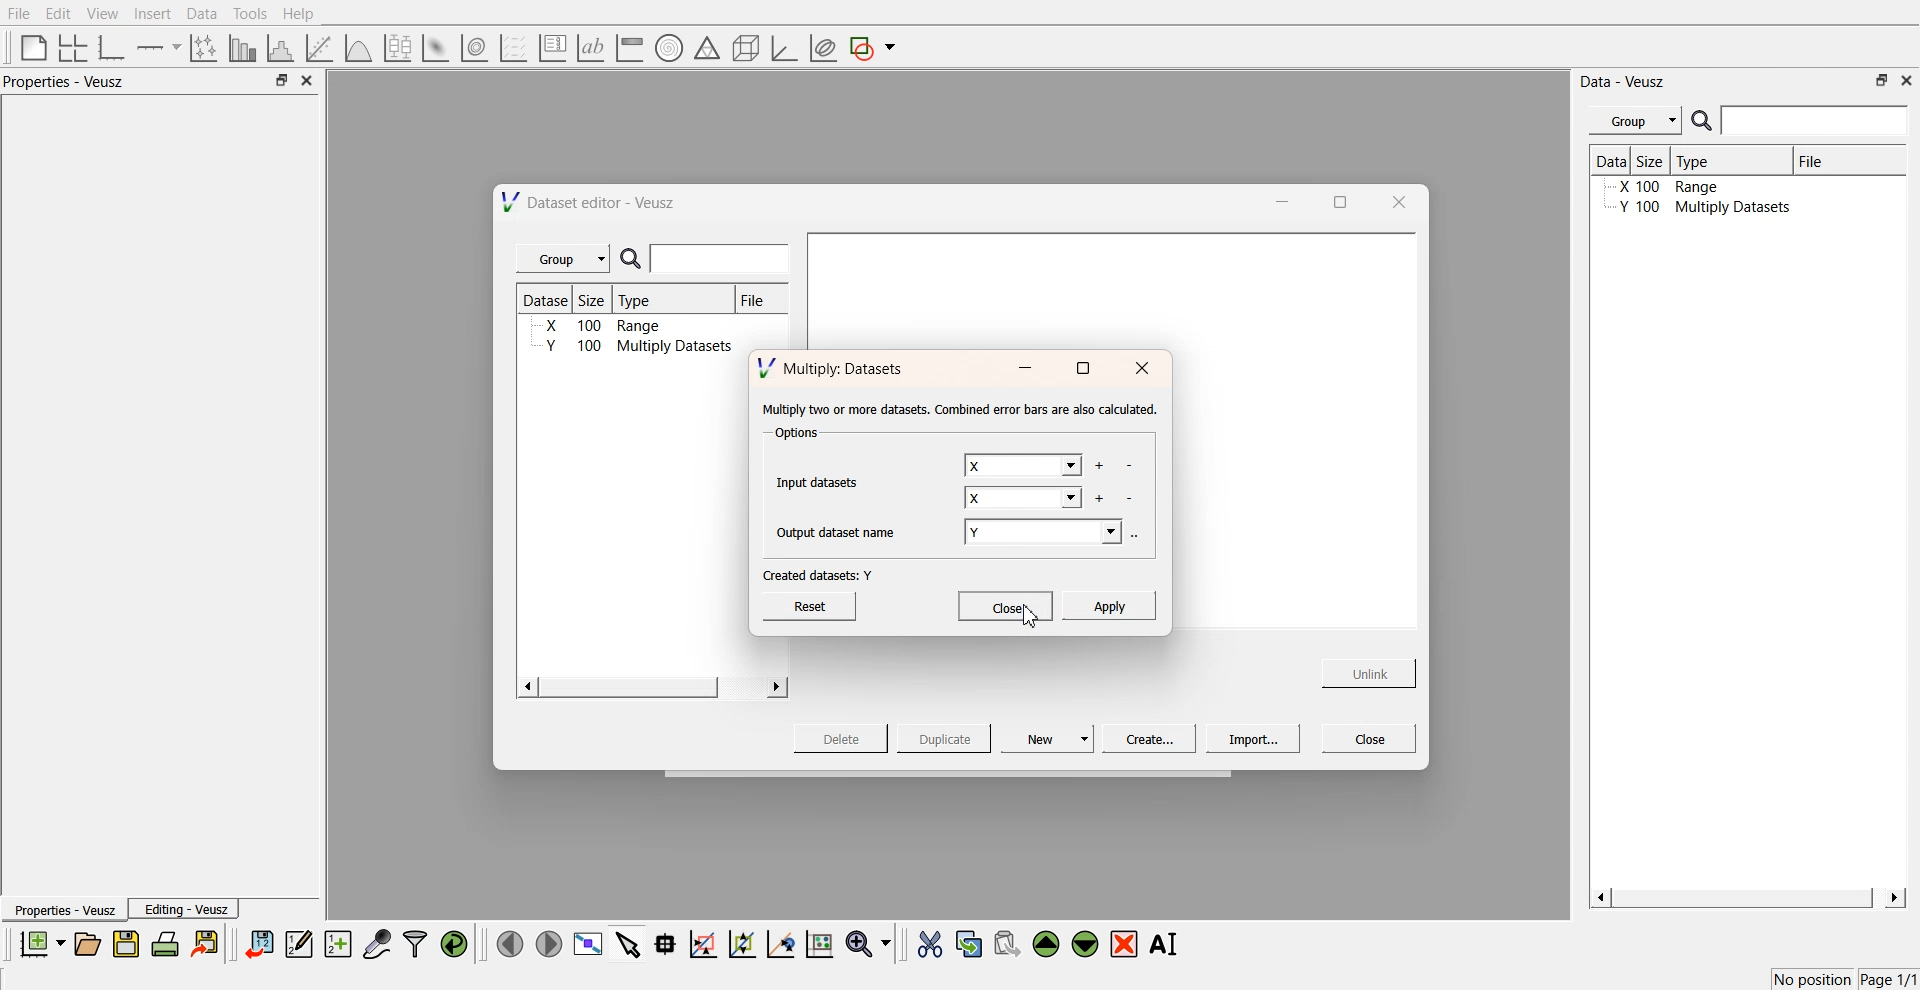 The height and width of the screenshot is (990, 1920). What do you see at coordinates (515, 48) in the screenshot?
I see `plot a vector set` at bounding box center [515, 48].